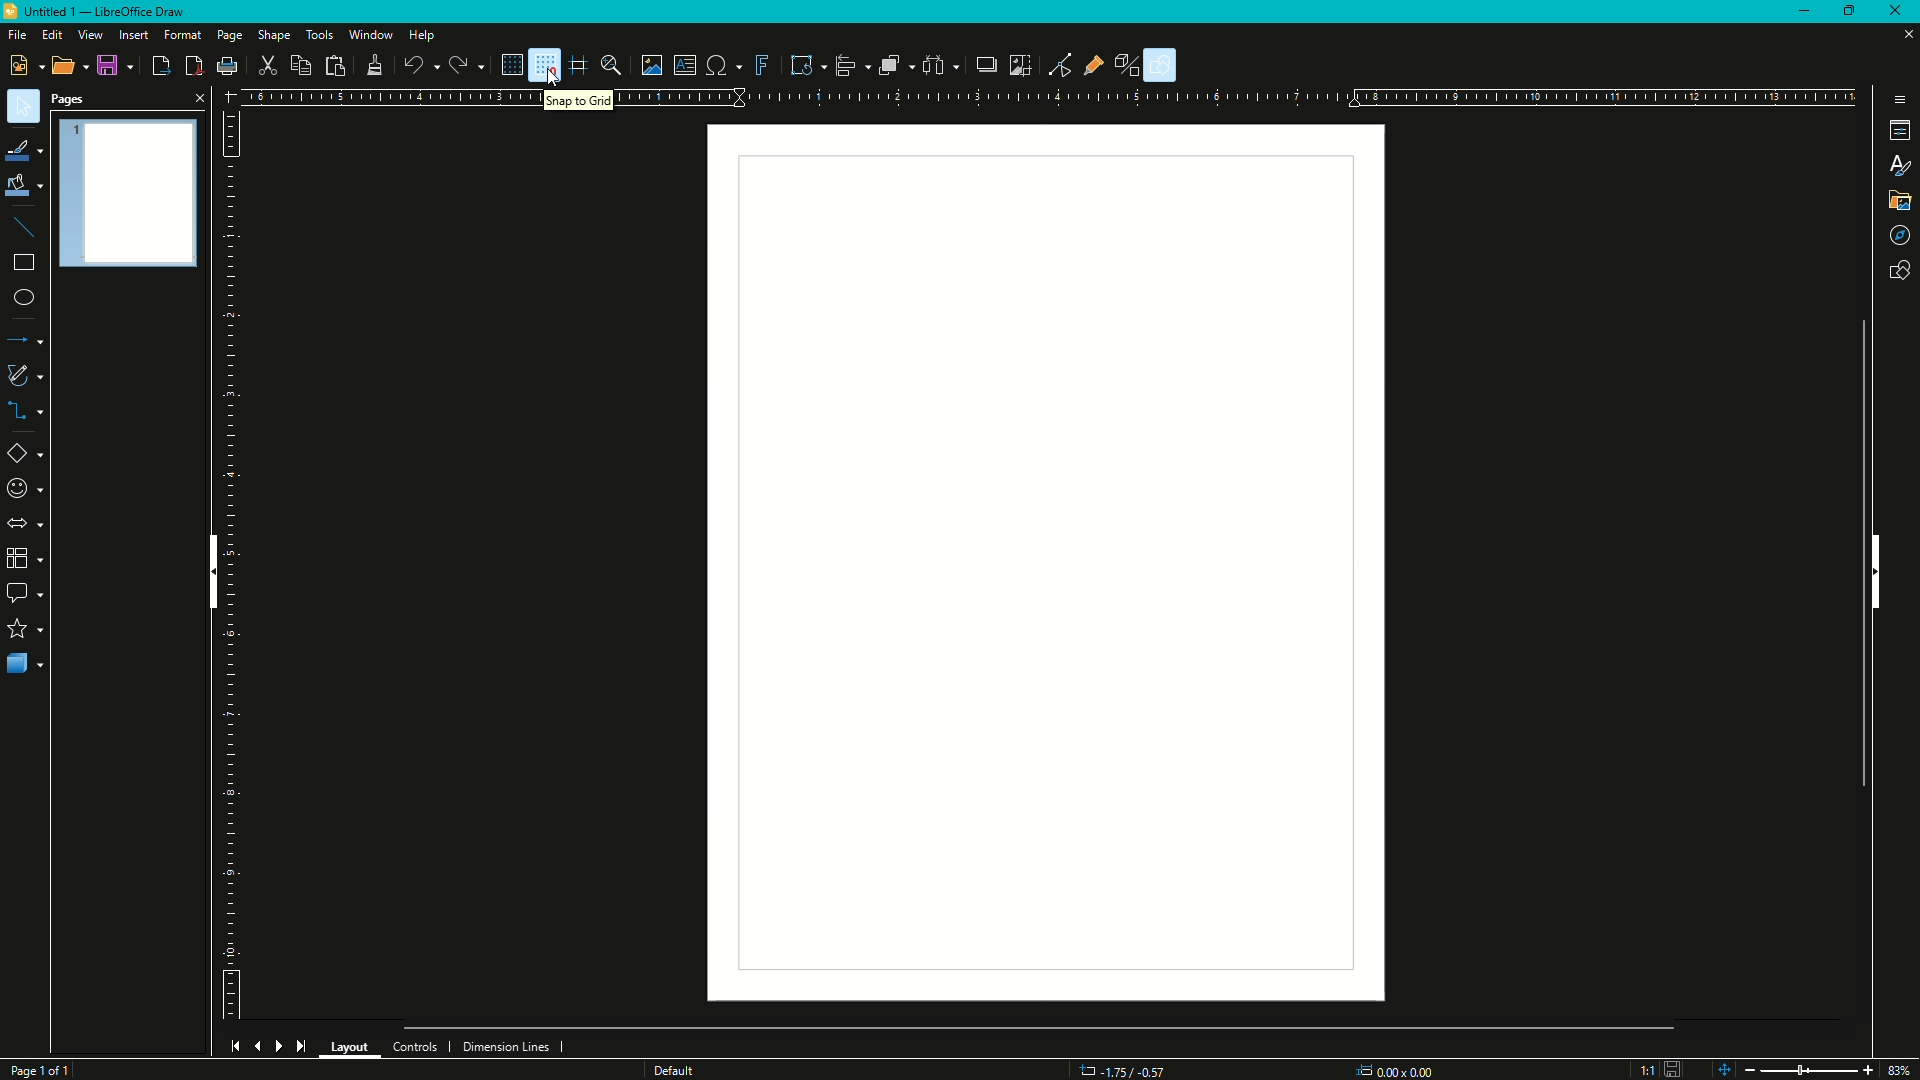 Image resolution: width=1920 pixels, height=1080 pixels. Describe the element at coordinates (41, 338) in the screenshot. I see `Lines and arrows` at that location.